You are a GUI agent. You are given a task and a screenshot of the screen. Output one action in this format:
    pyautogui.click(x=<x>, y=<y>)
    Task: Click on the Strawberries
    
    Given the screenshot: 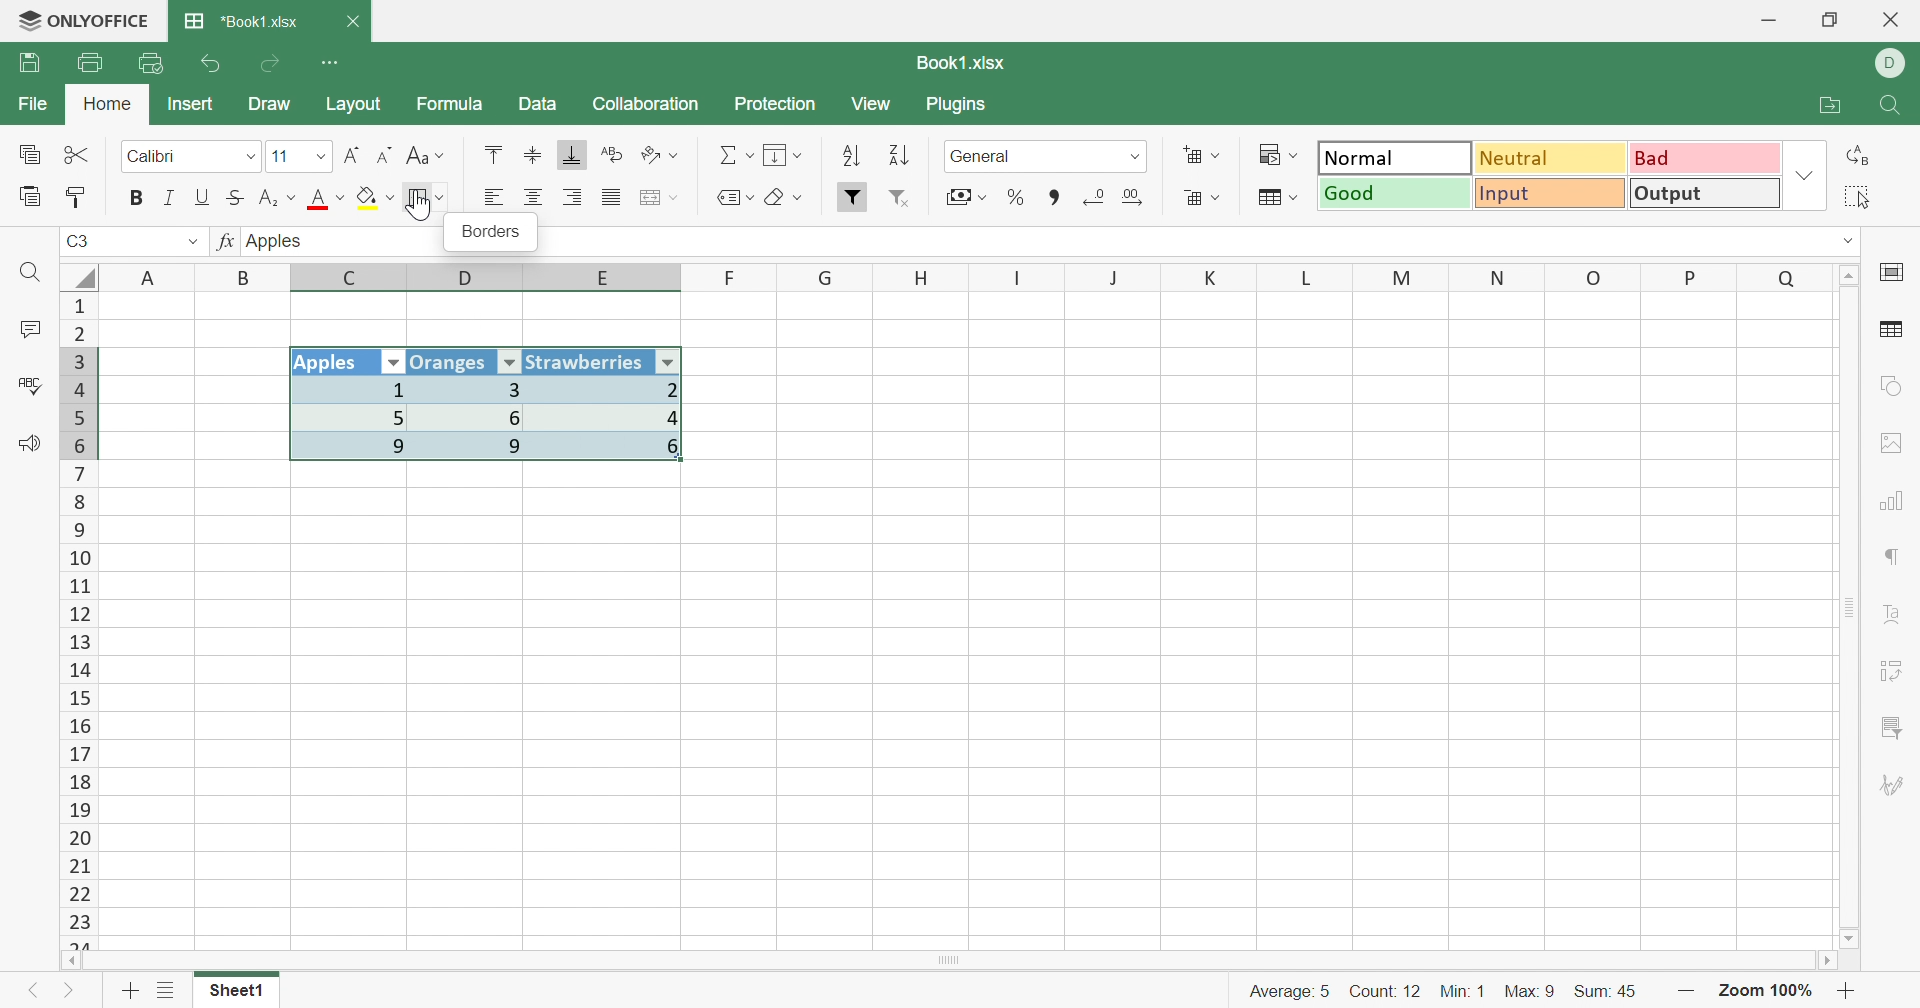 What is the action you would take?
    pyautogui.click(x=587, y=361)
    